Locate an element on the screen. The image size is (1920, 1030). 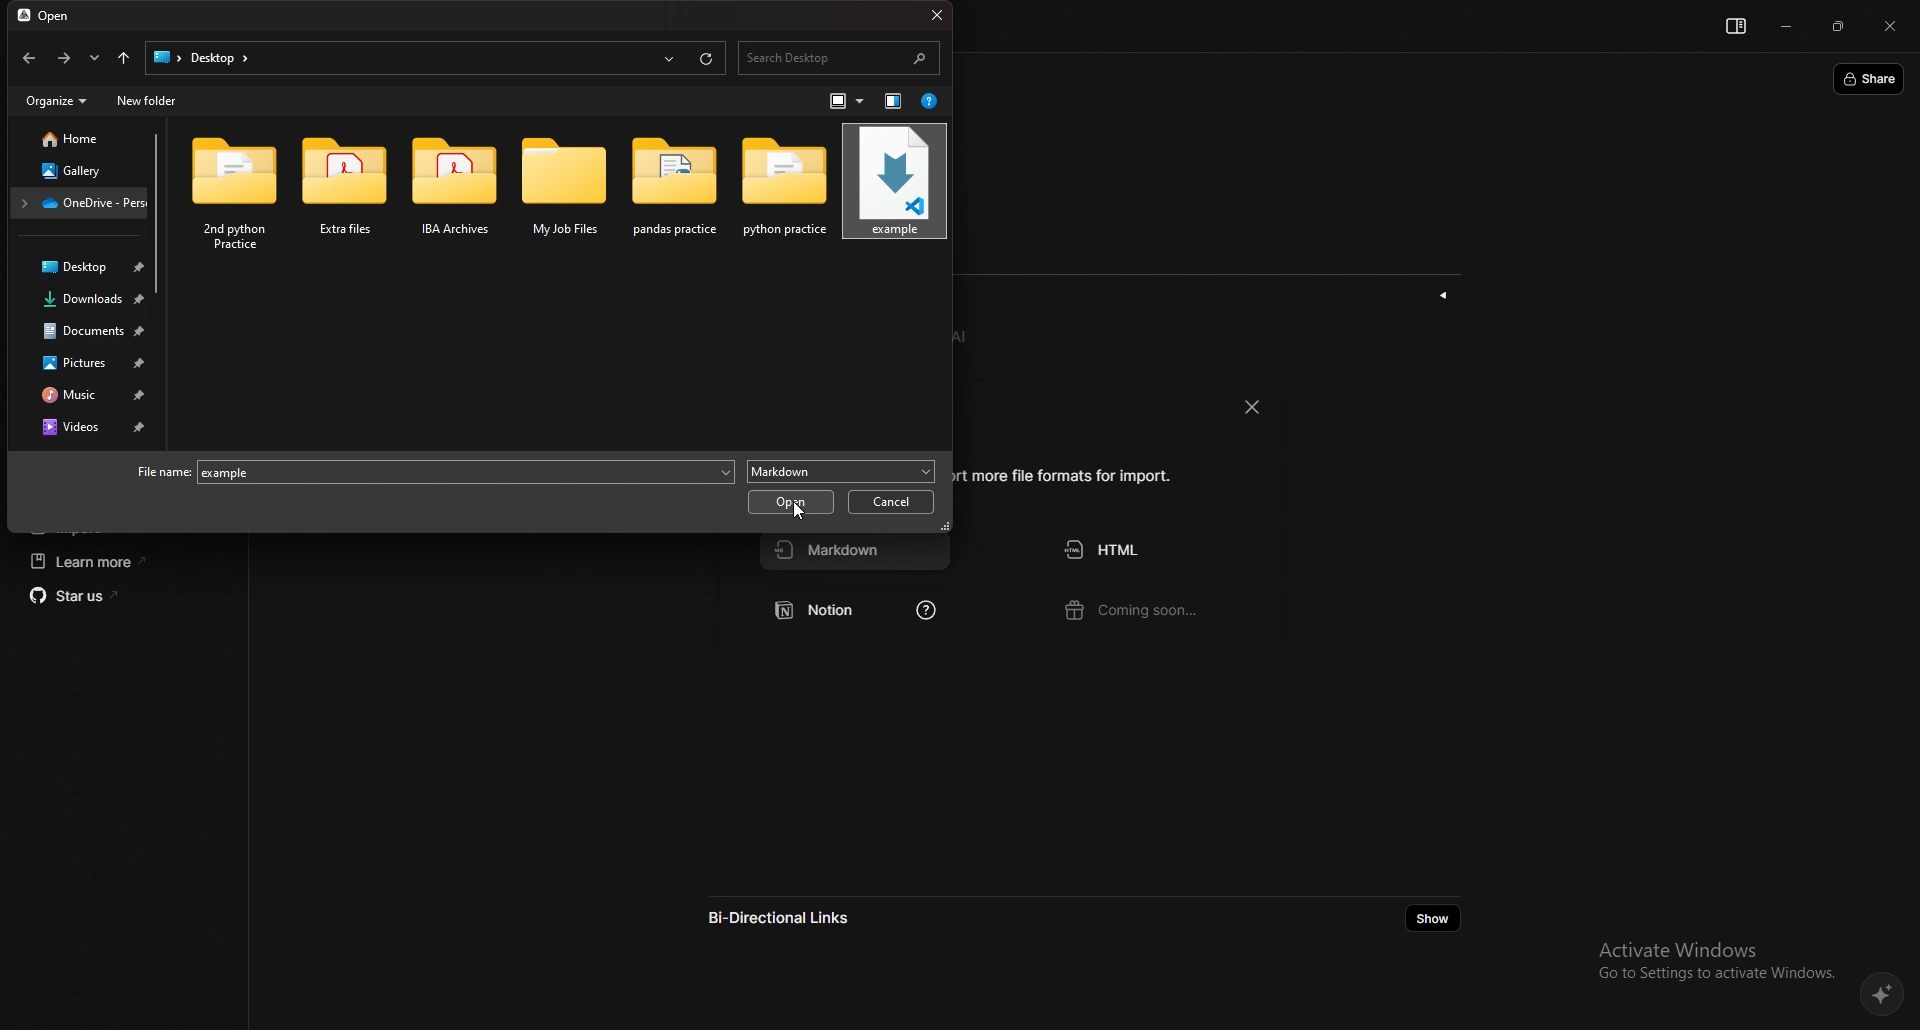
show is located at coordinates (1431, 918).